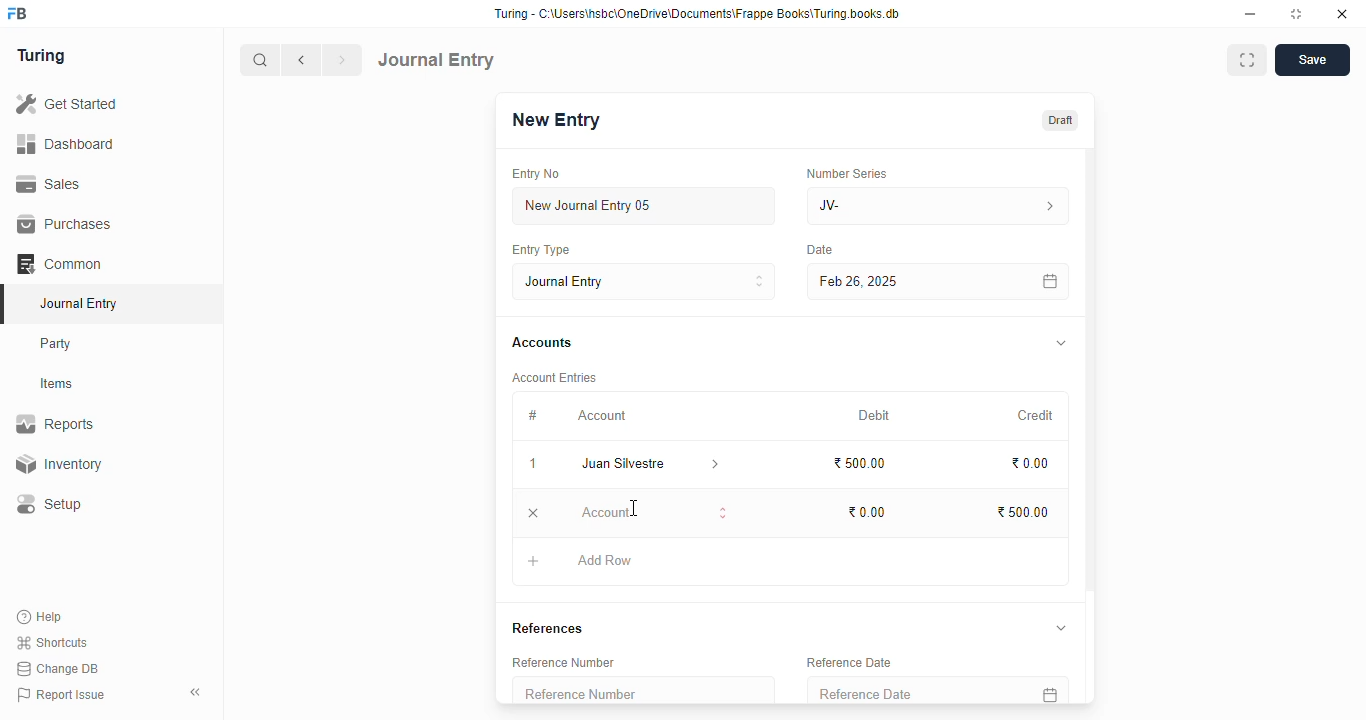 This screenshot has height=720, width=1366. What do you see at coordinates (848, 662) in the screenshot?
I see `reference date` at bounding box center [848, 662].